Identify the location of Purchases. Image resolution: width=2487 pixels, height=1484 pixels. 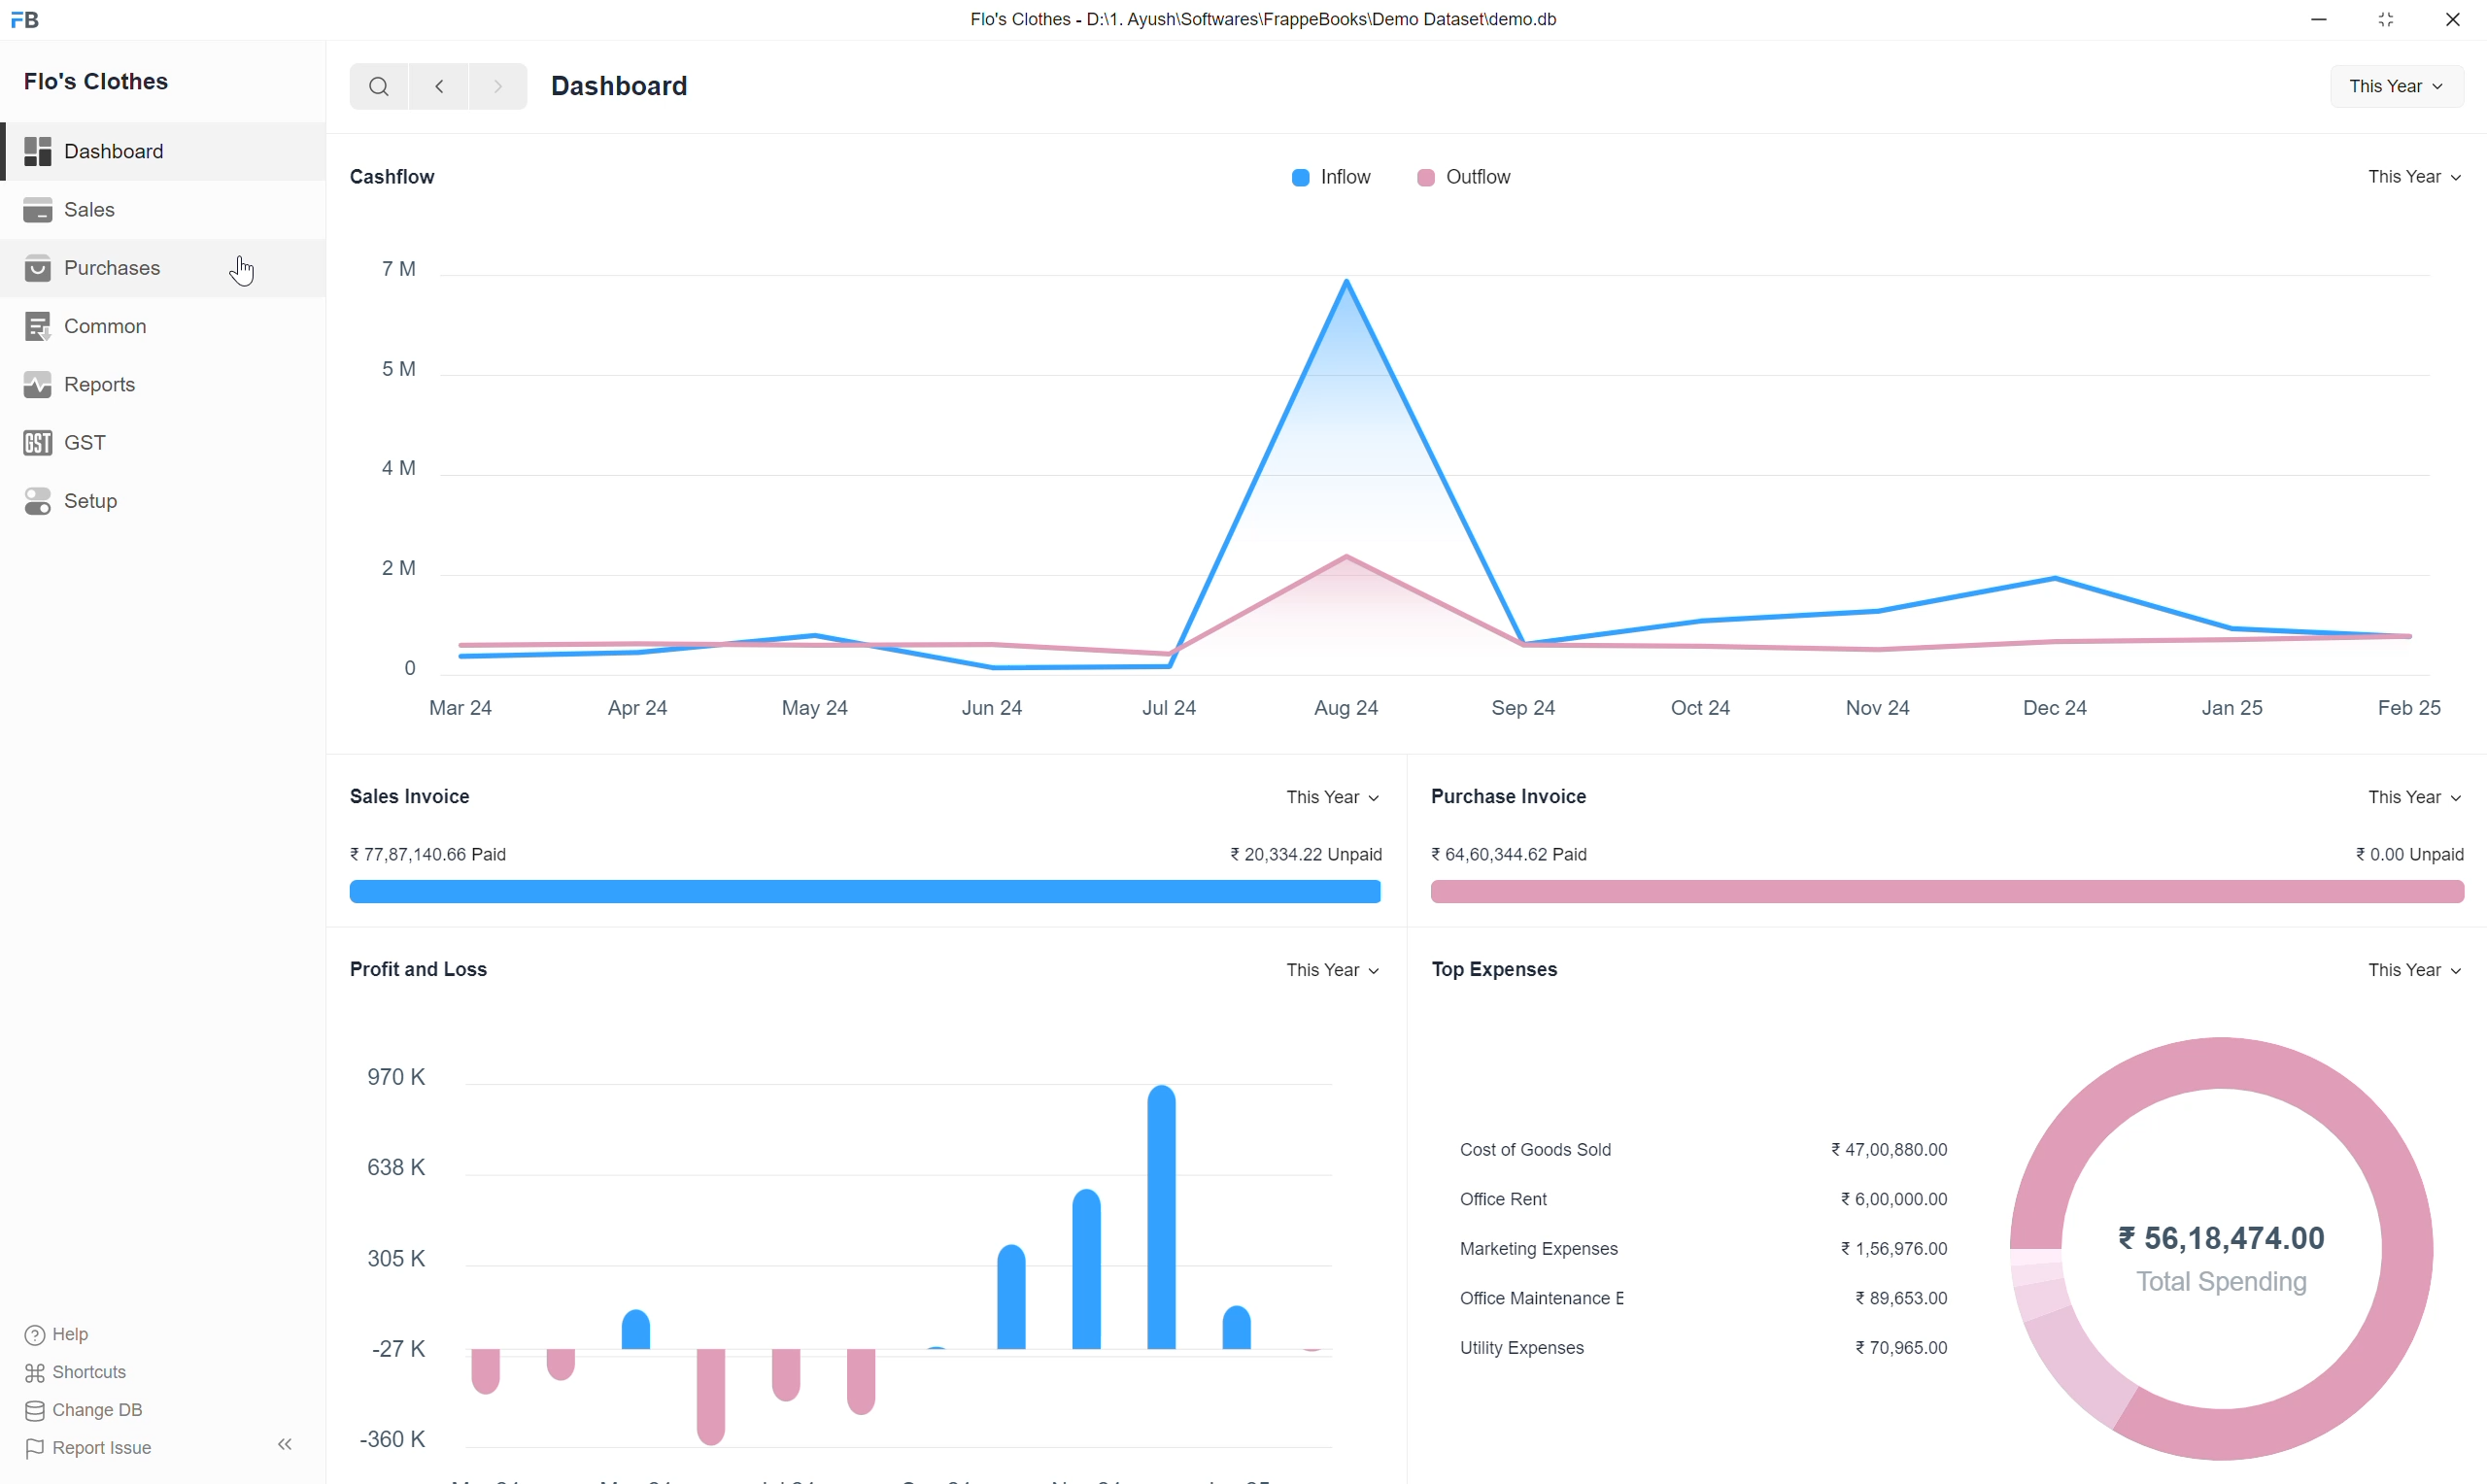
(95, 267).